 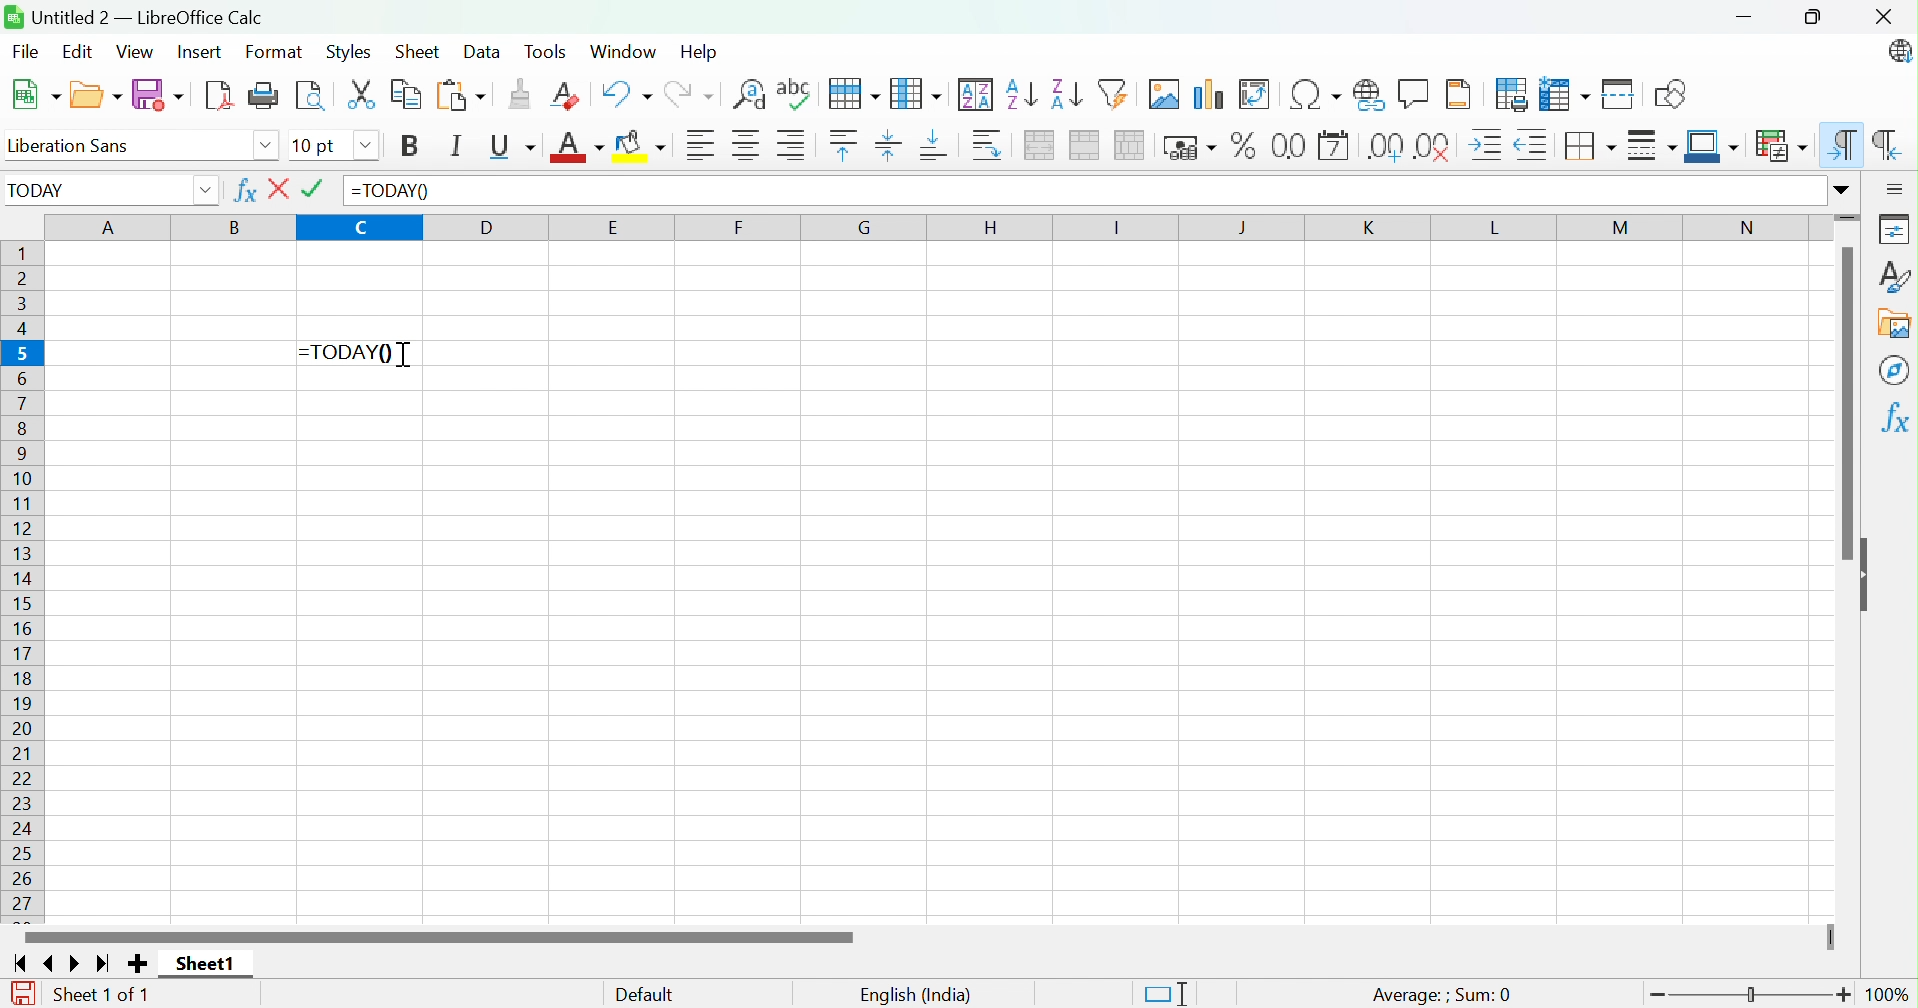 I want to click on Insert image, so click(x=1167, y=94).